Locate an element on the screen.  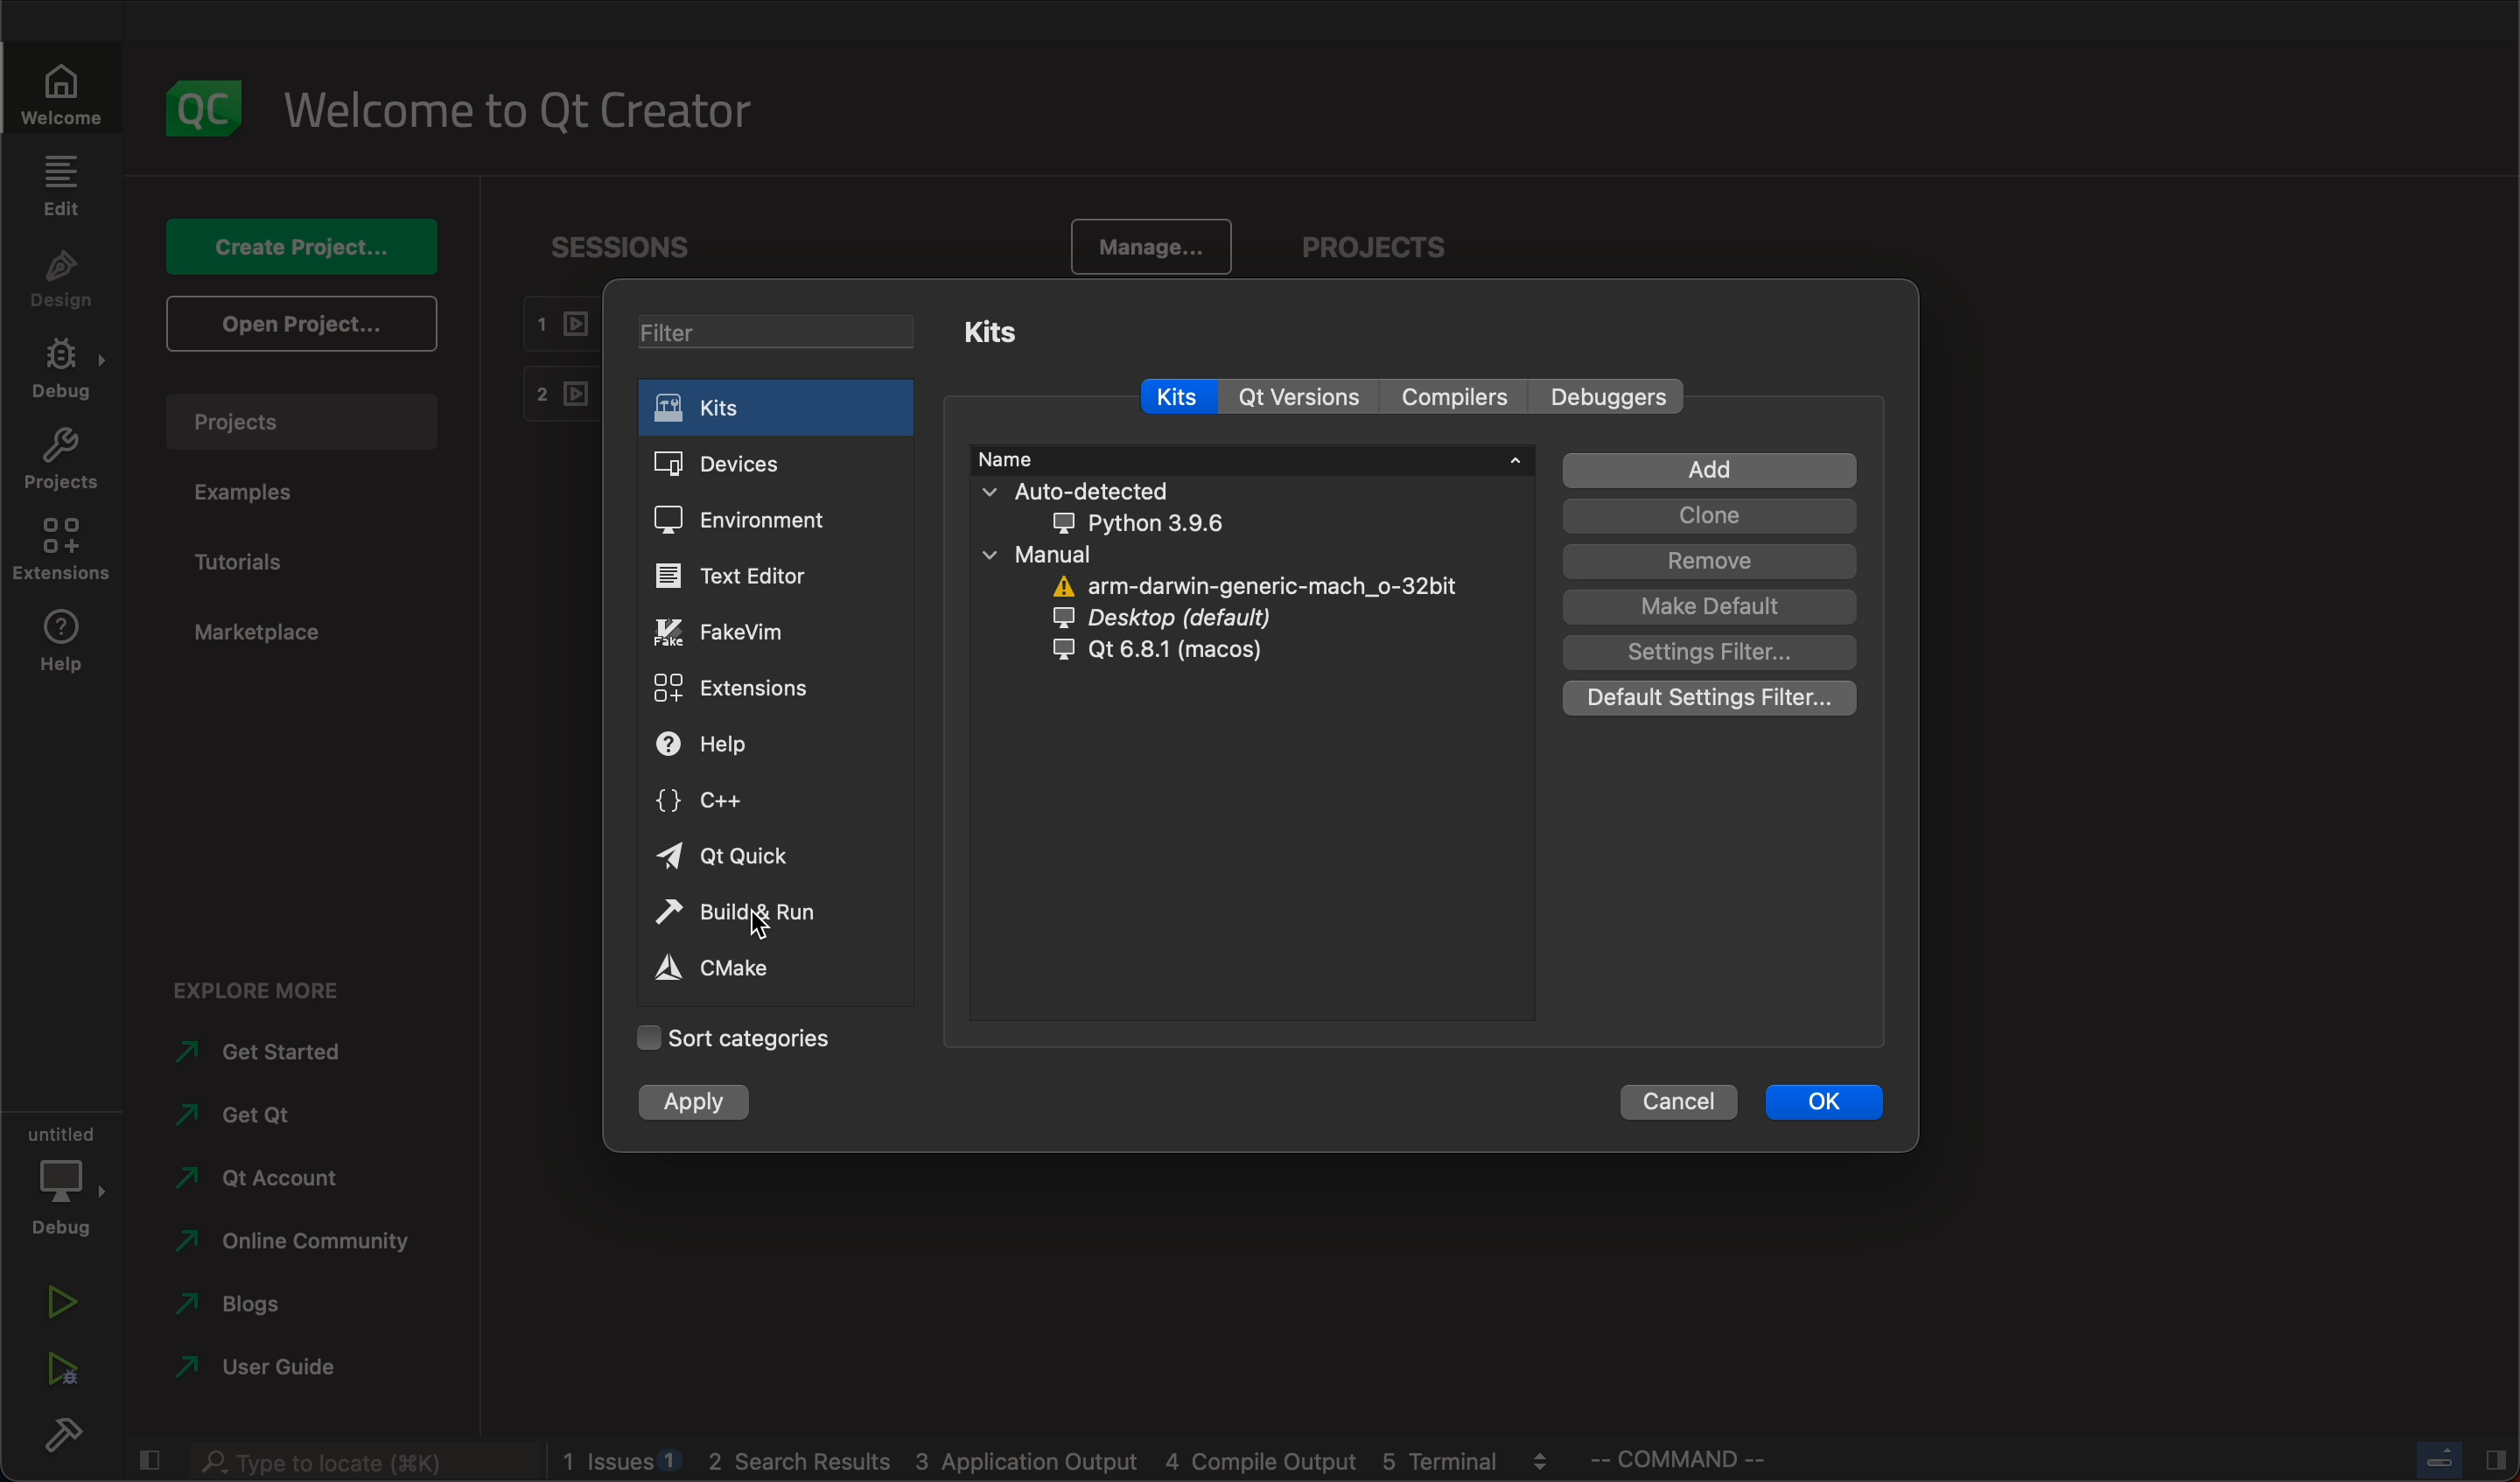
ok is located at coordinates (1822, 1101).